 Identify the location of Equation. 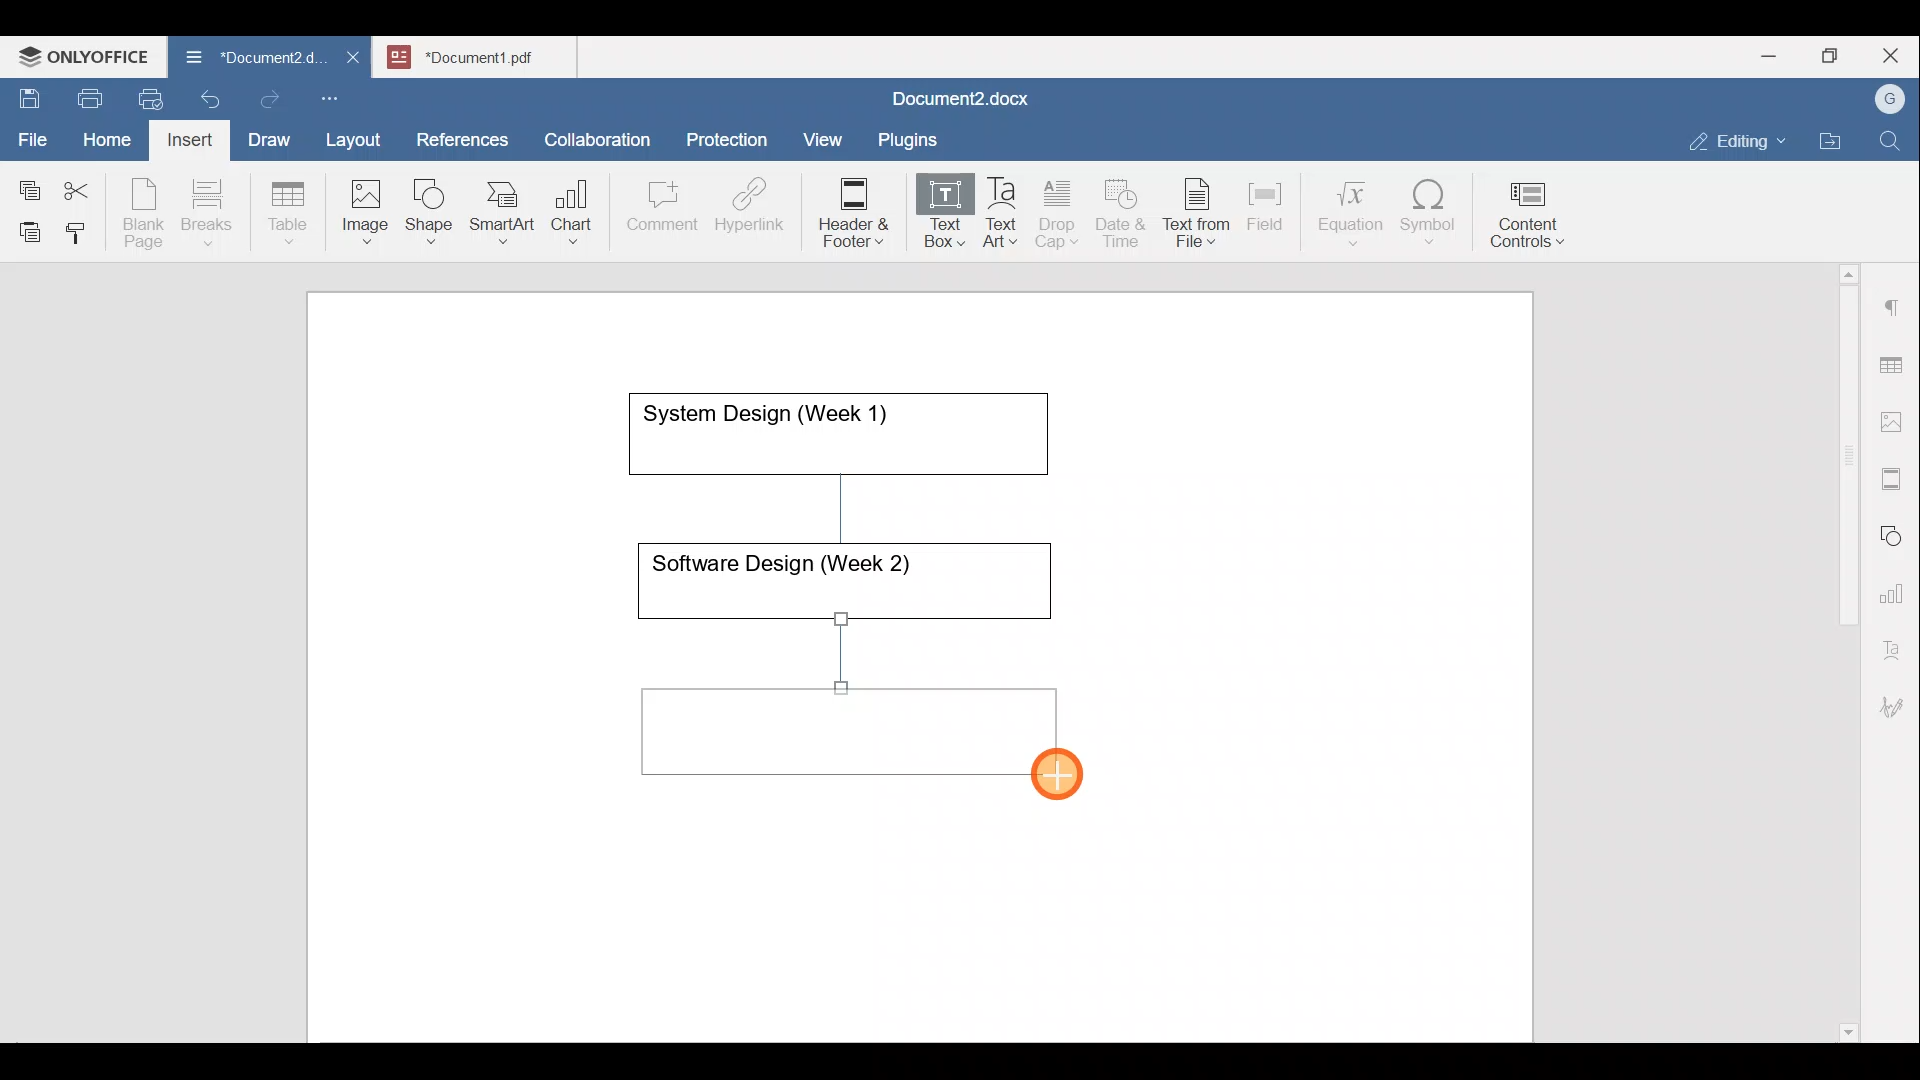
(1355, 212).